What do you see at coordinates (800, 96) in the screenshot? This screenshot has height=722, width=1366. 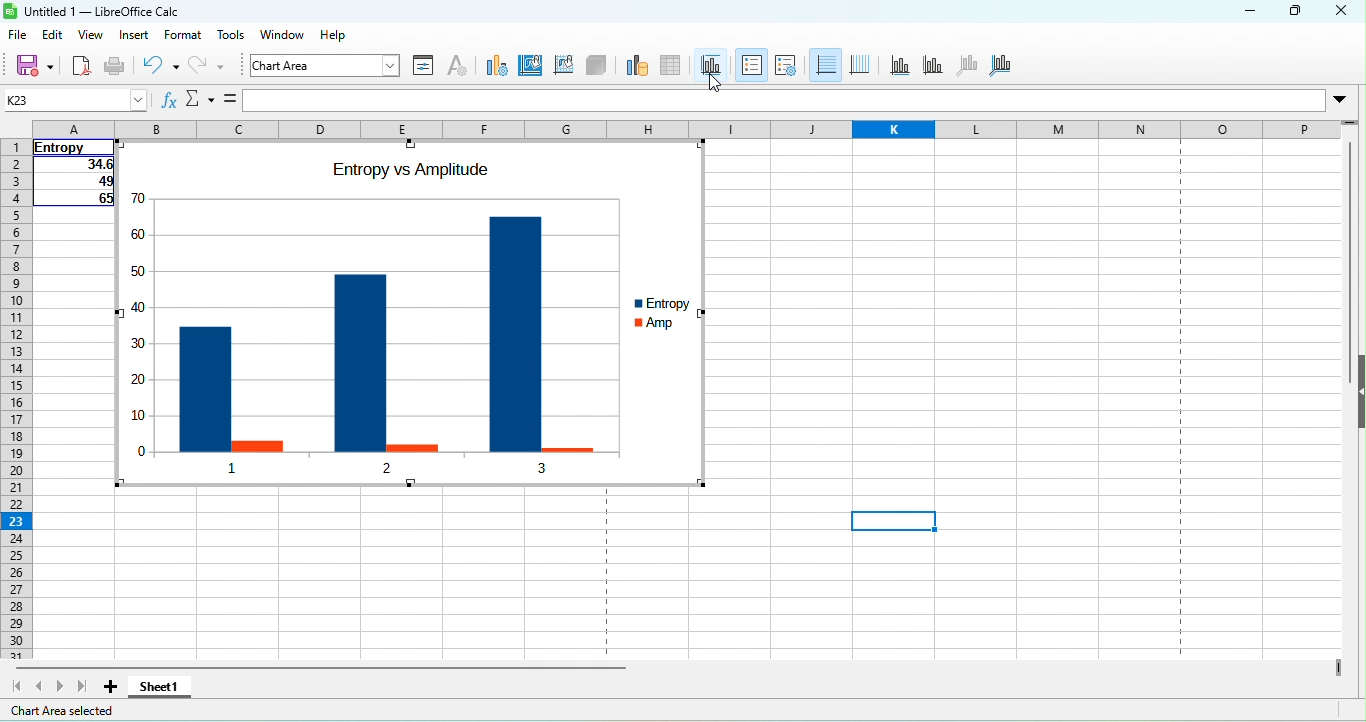 I see `formula bar` at bounding box center [800, 96].